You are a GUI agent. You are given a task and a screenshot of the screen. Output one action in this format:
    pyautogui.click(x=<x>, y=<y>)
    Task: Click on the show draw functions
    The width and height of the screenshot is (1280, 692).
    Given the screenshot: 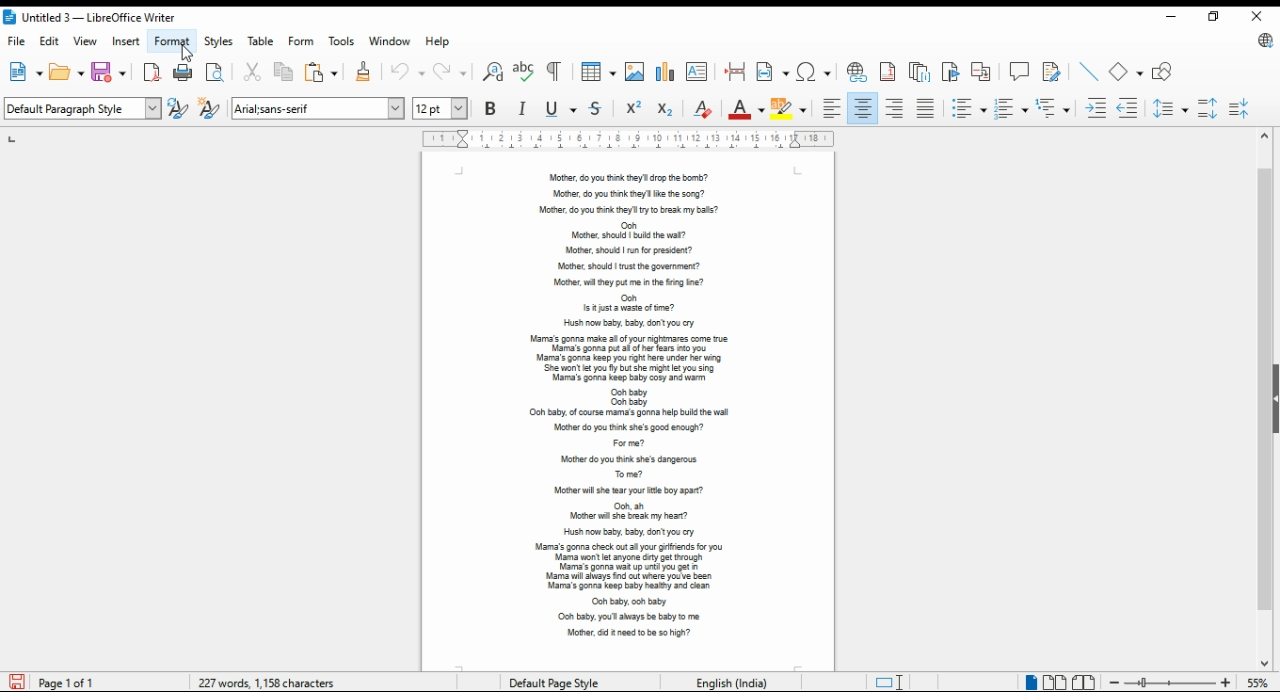 What is the action you would take?
    pyautogui.click(x=1162, y=72)
    